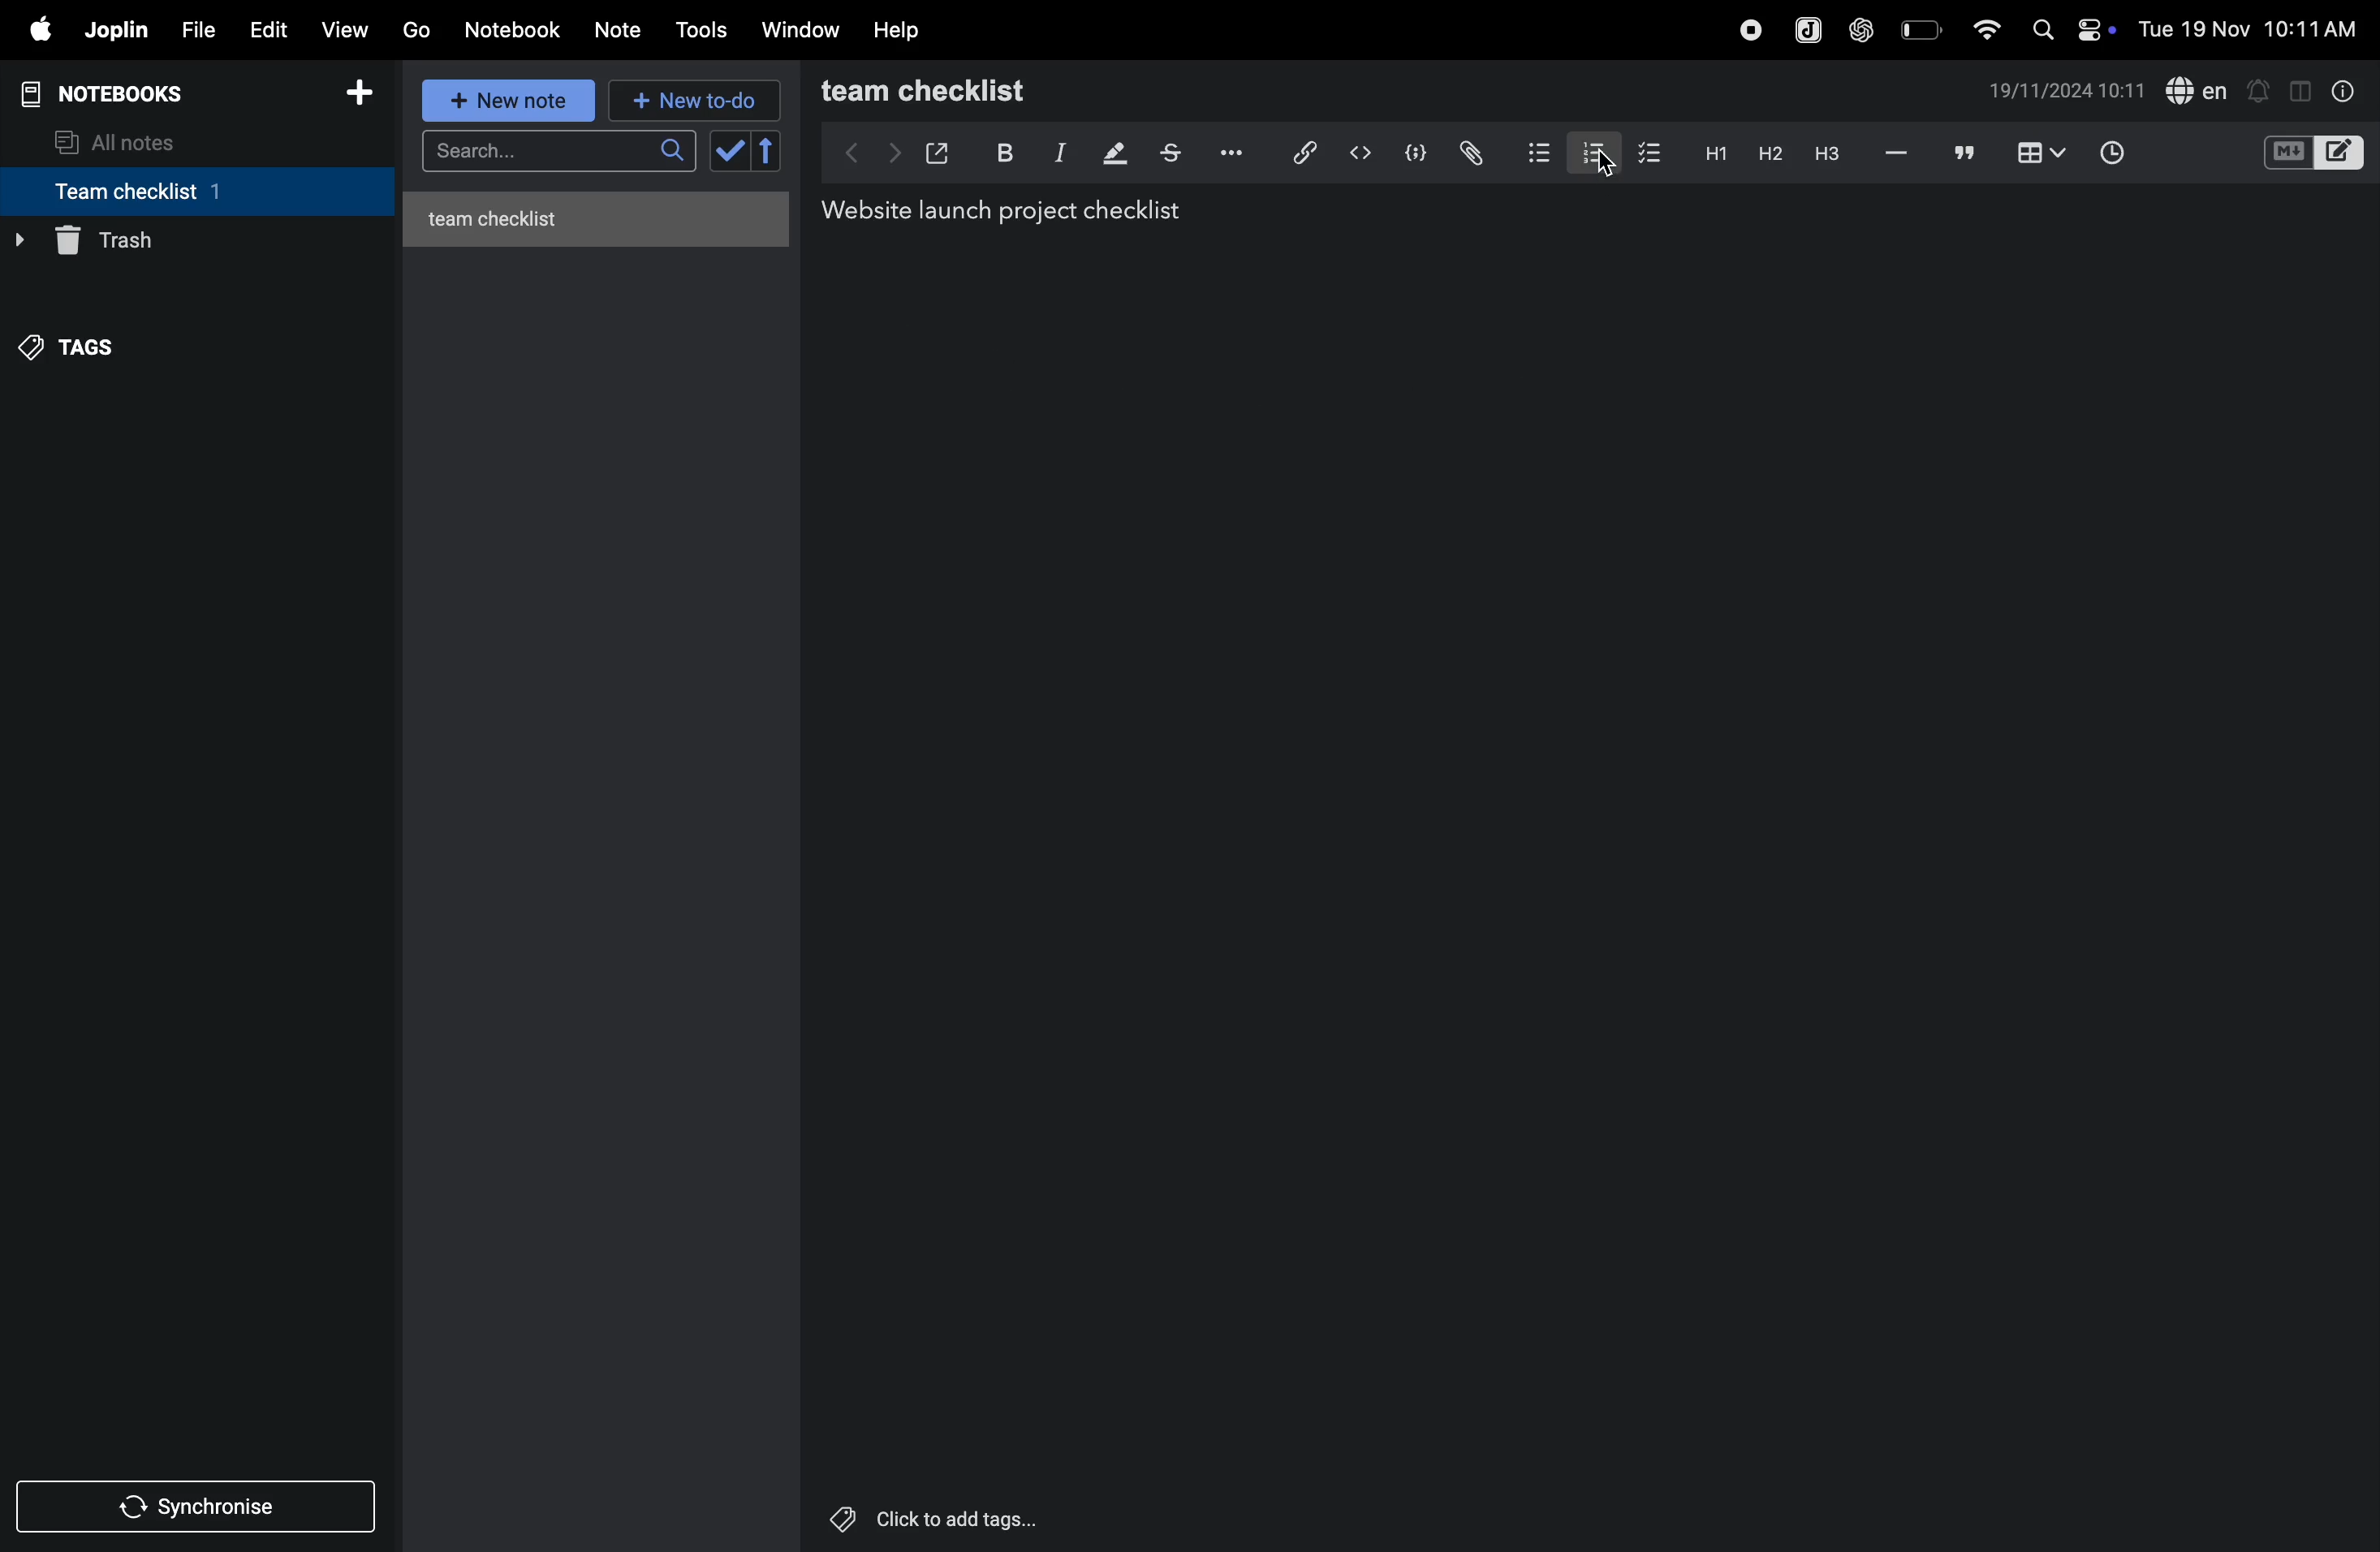  Describe the element at coordinates (1112, 154) in the screenshot. I see `highlight` at that location.